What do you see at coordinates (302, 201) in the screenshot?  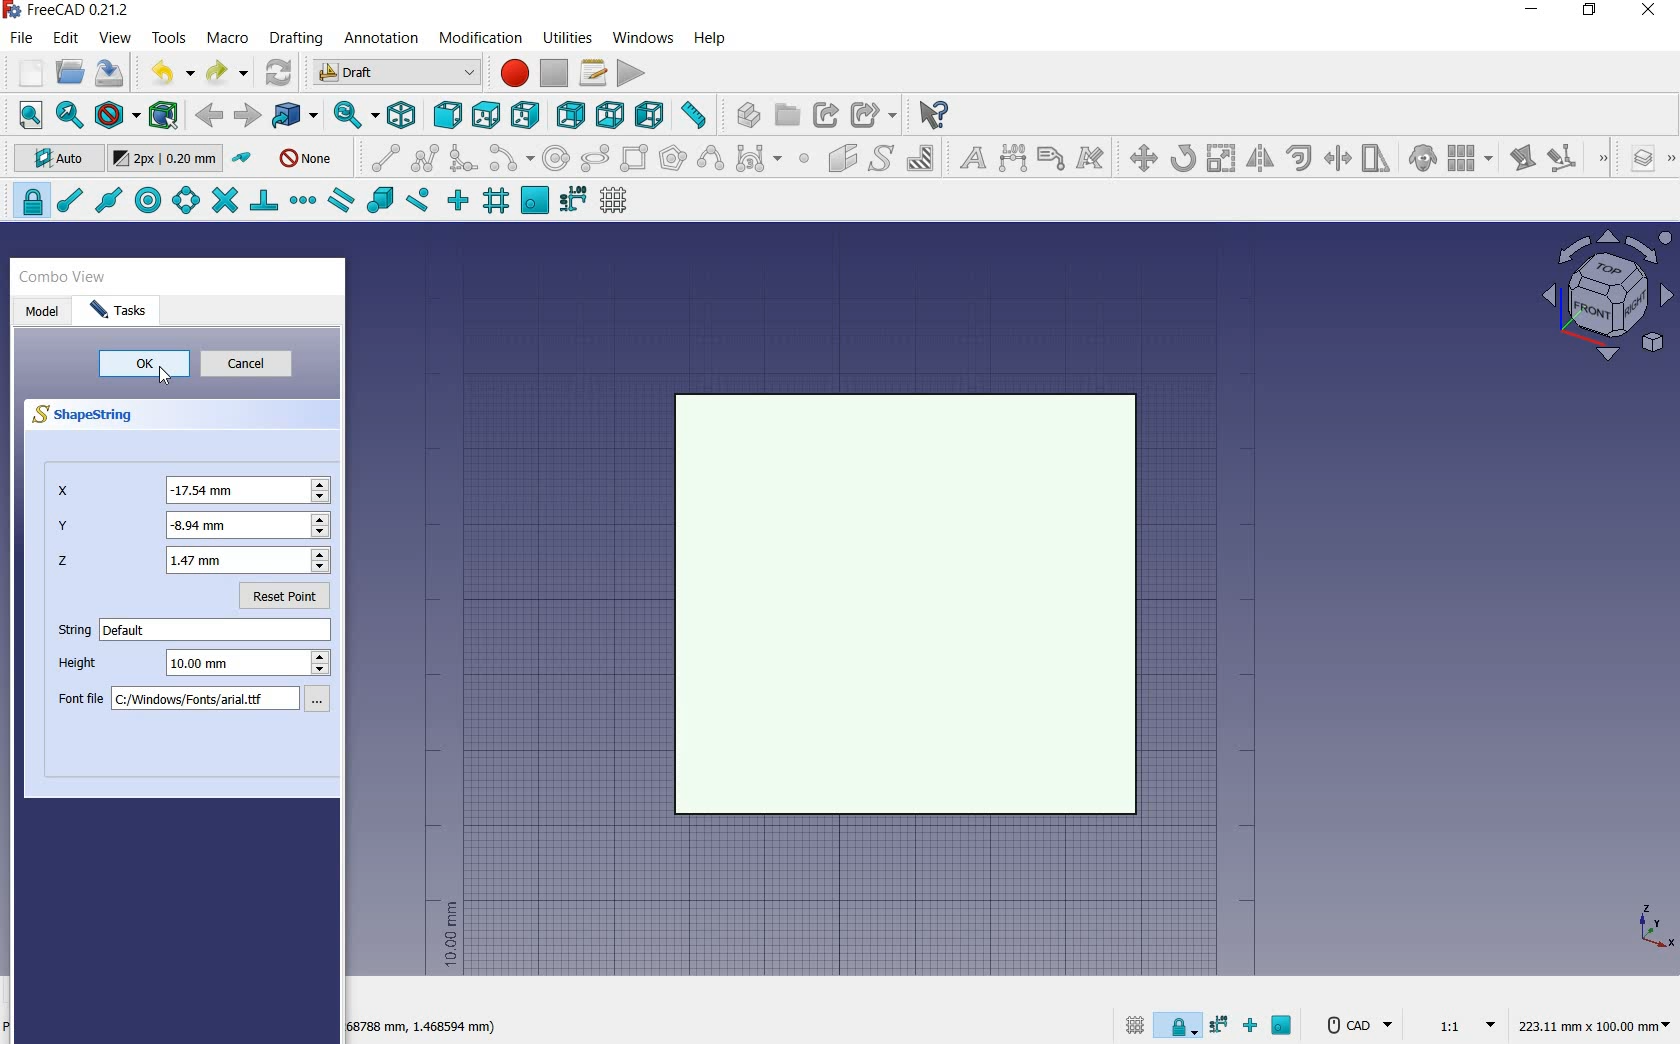 I see `snap extension` at bounding box center [302, 201].